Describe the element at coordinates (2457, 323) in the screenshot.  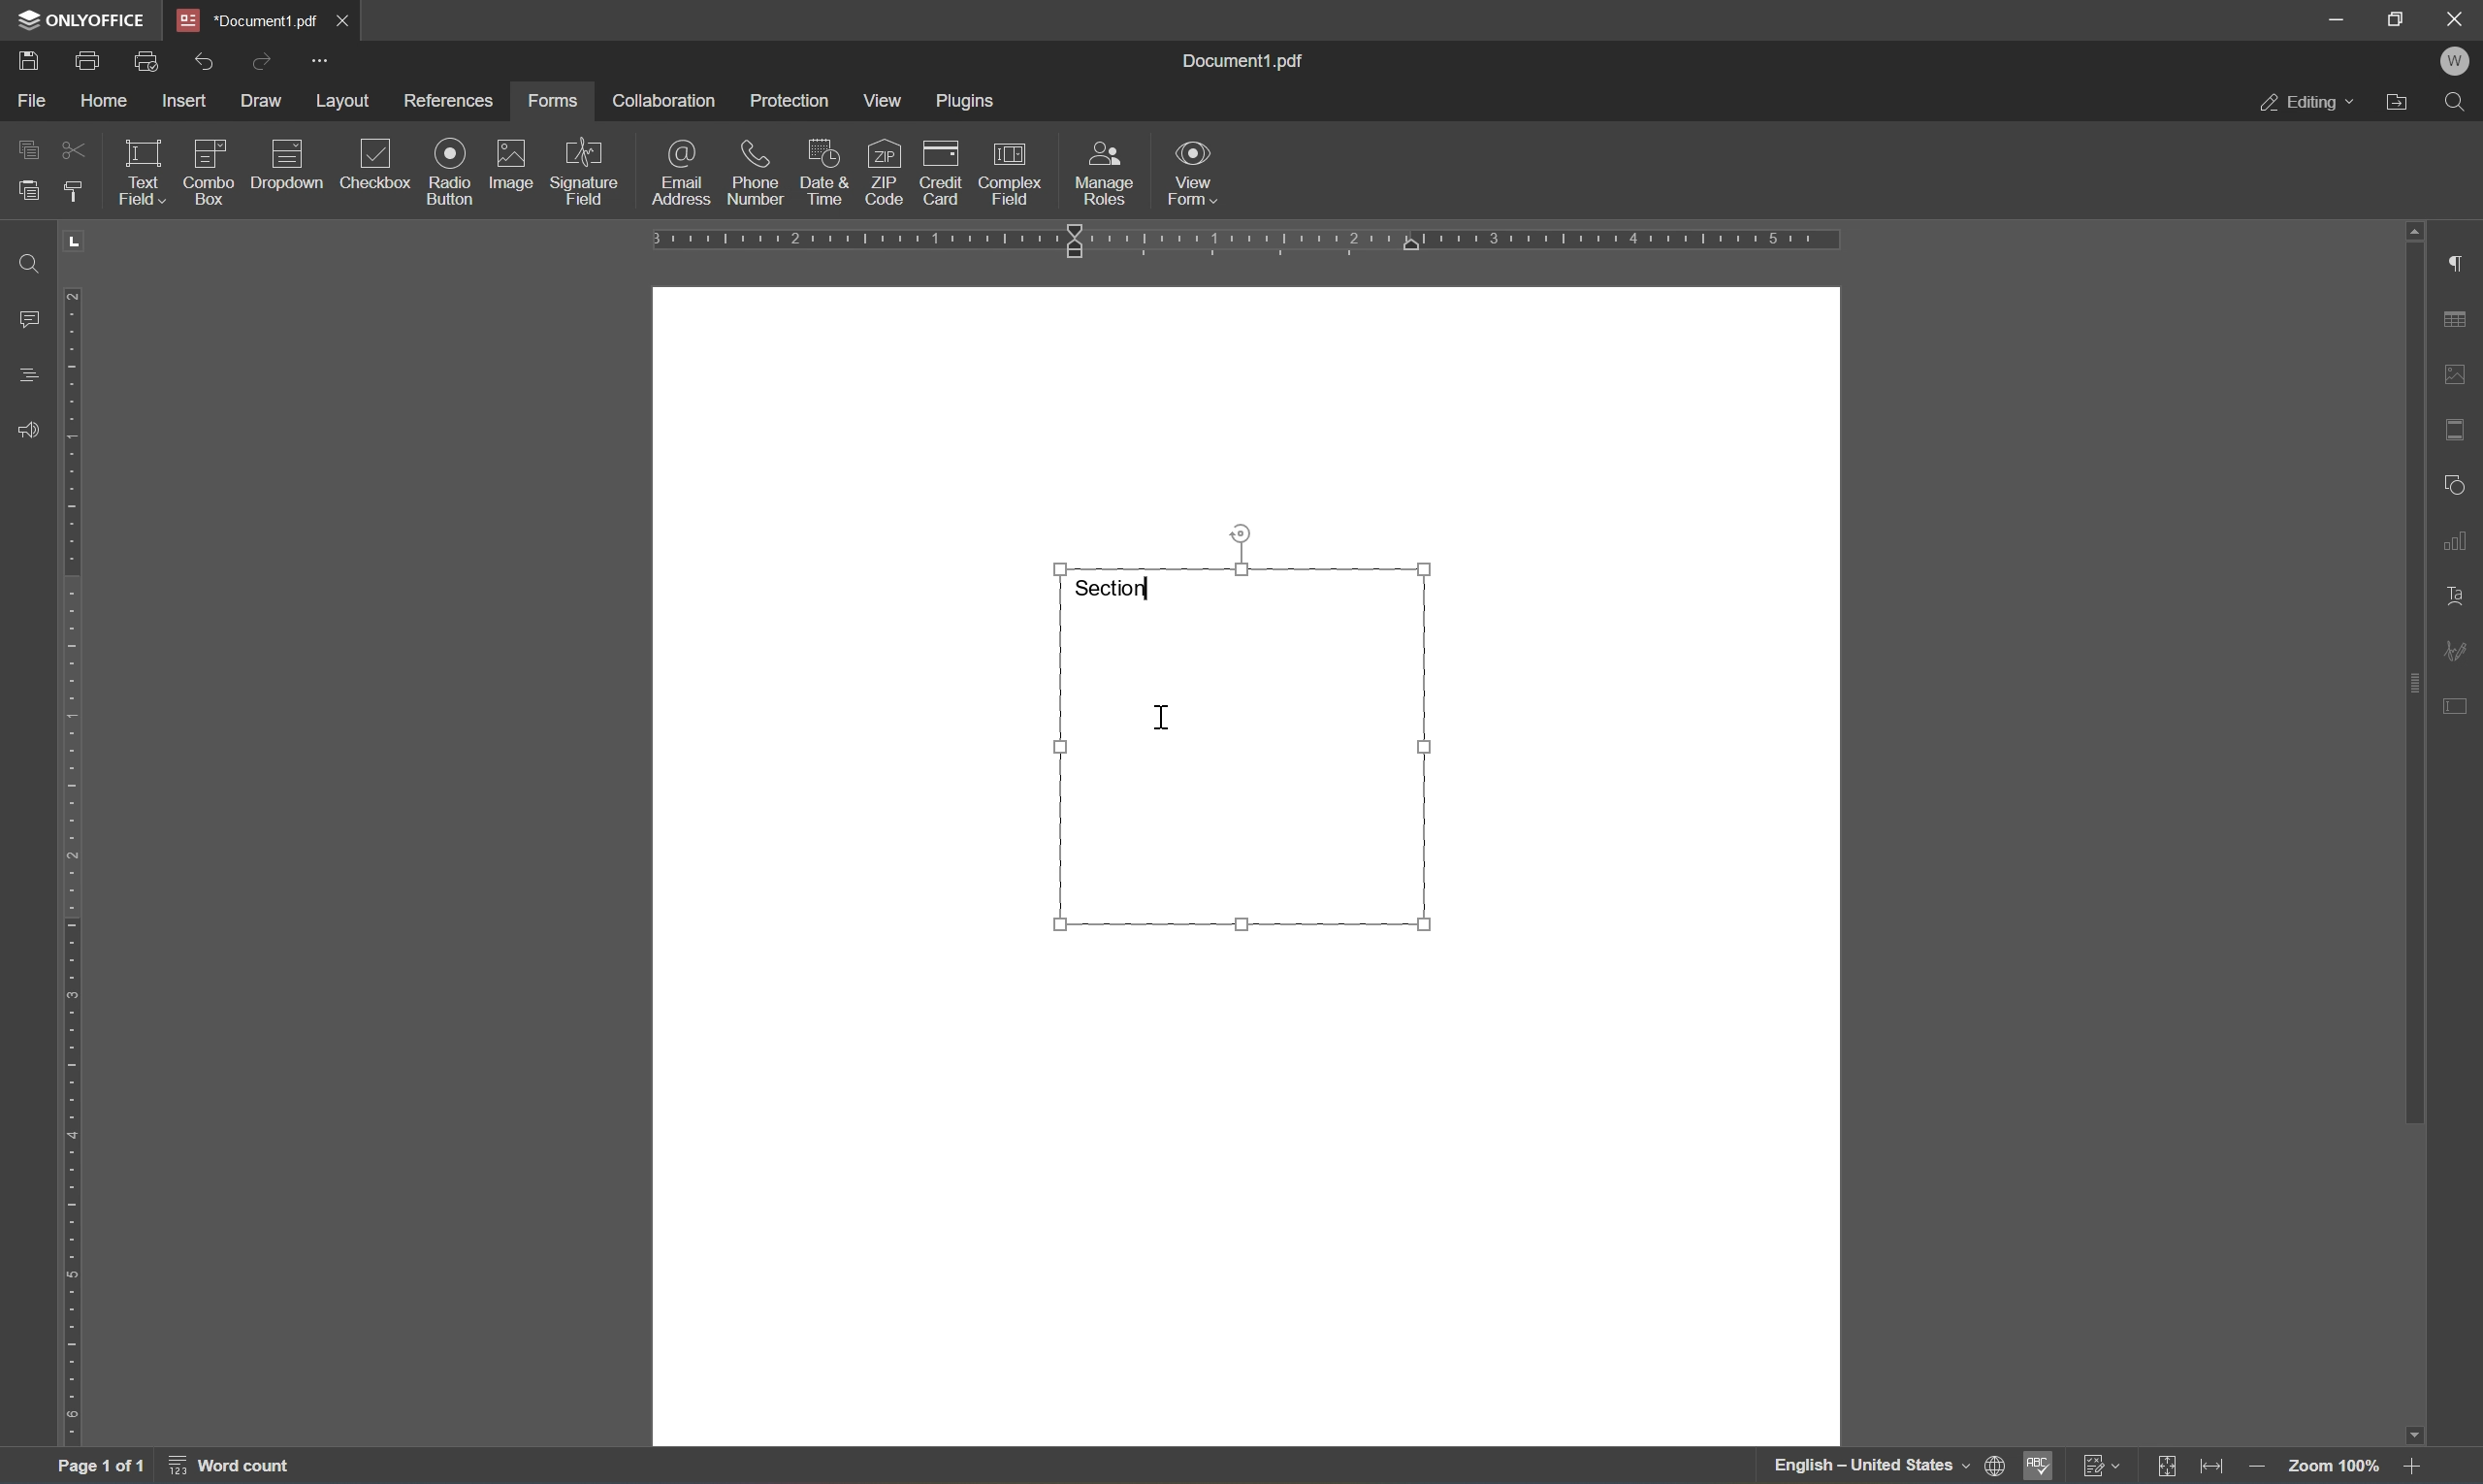
I see `table settings` at that location.